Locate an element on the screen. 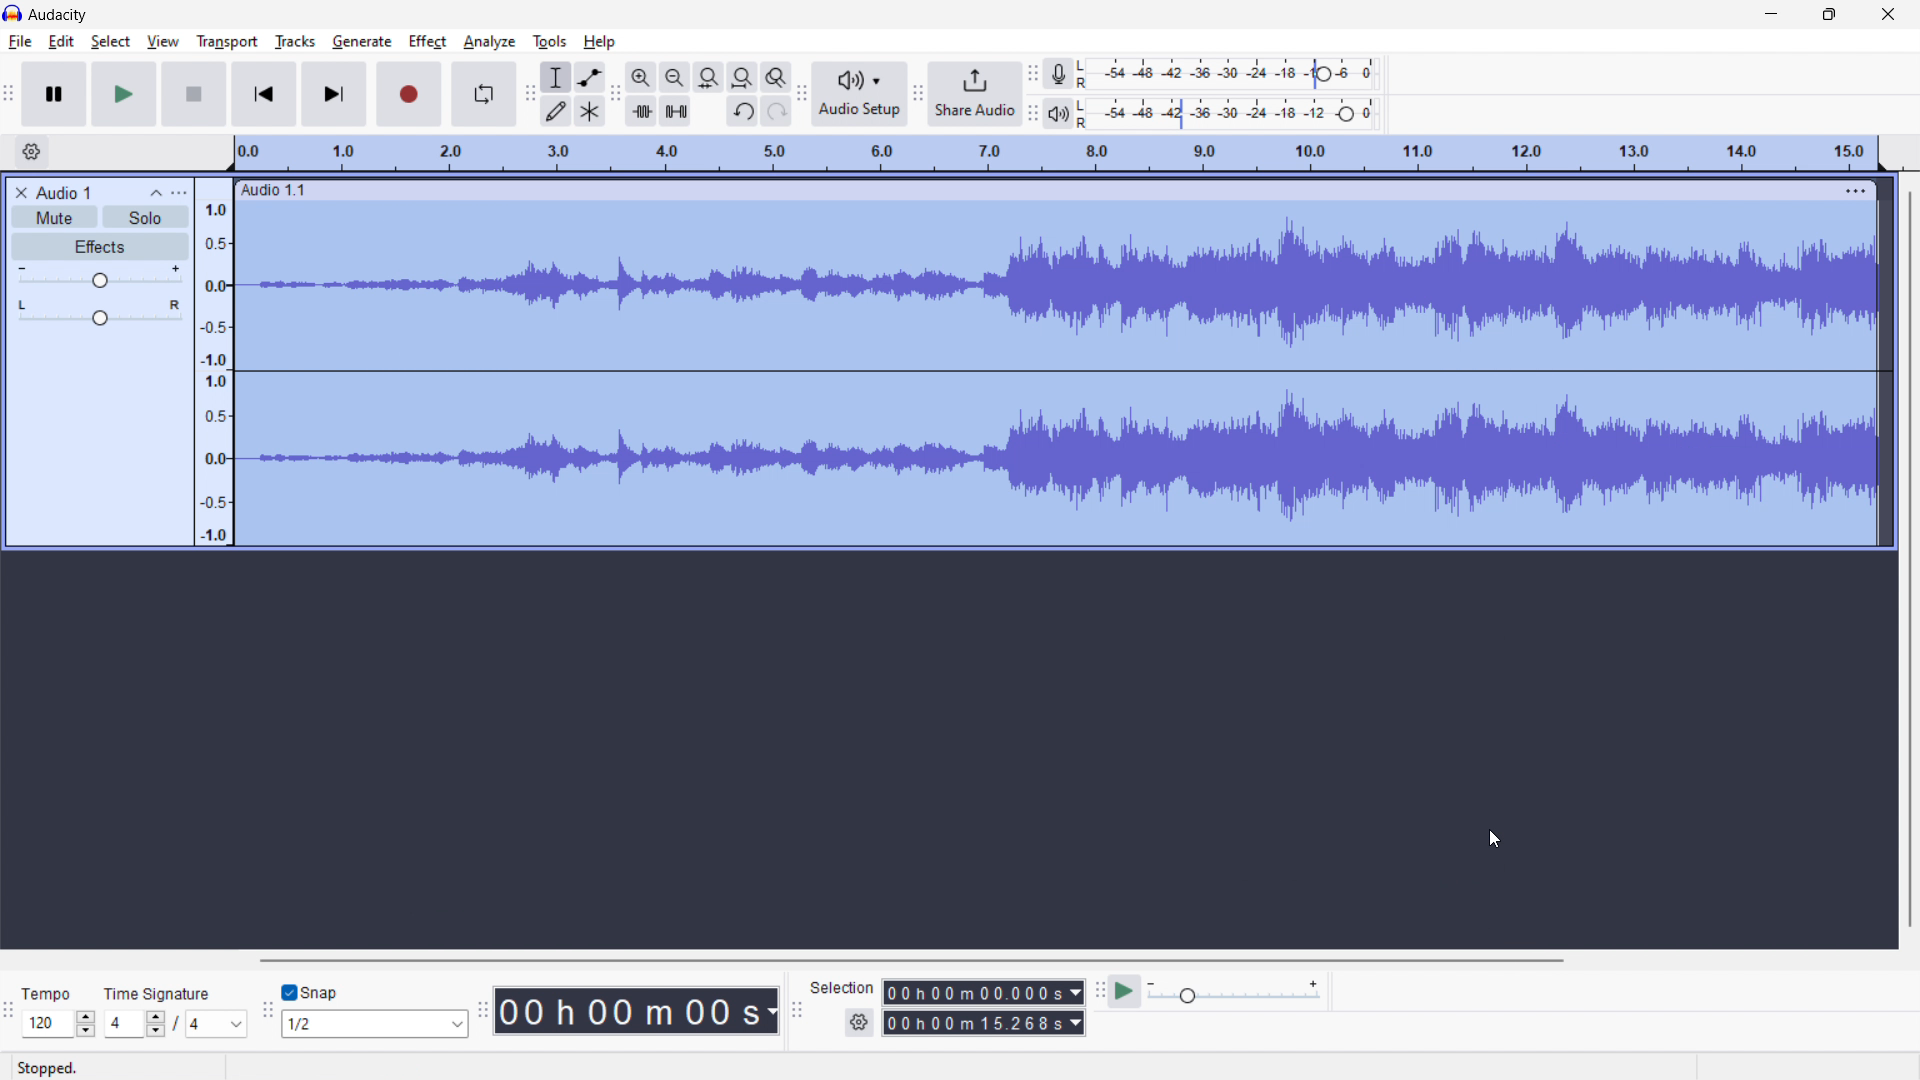  recording meter toolbar is located at coordinates (1034, 74).